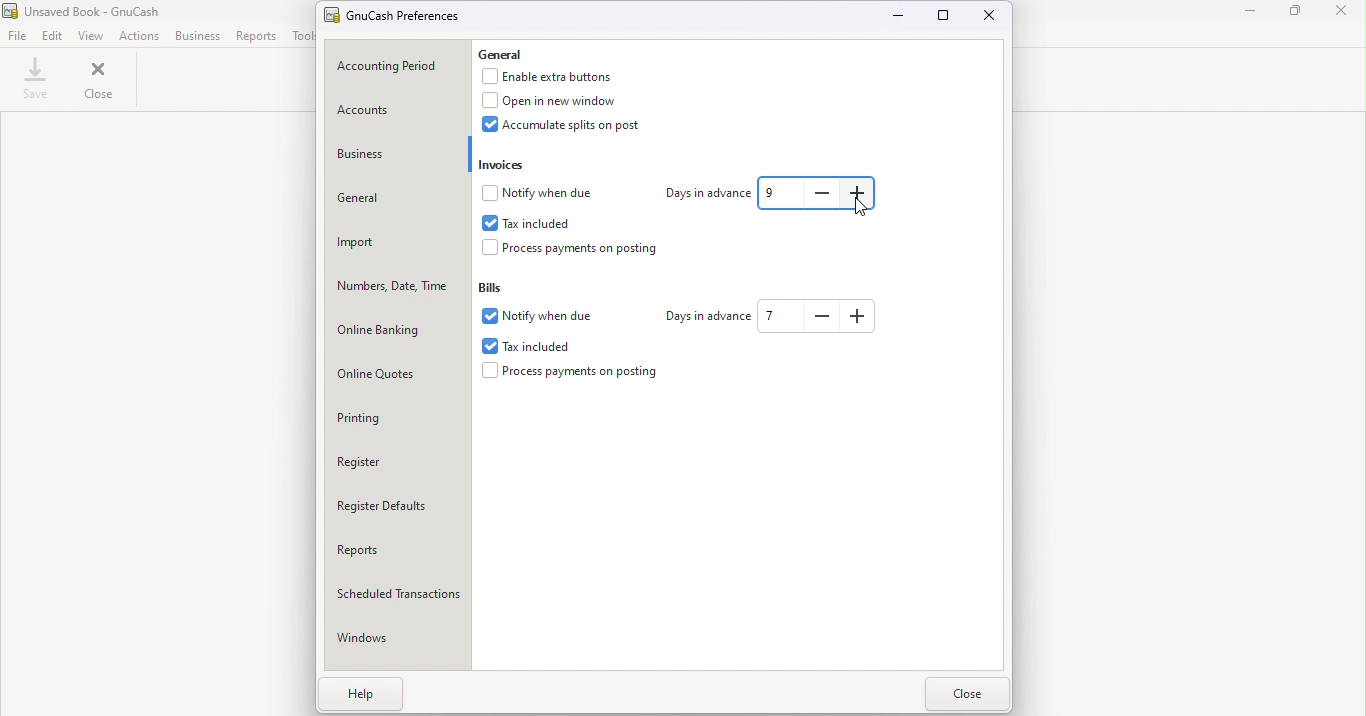  Describe the element at coordinates (903, 18) in the screenshot. I see `Minimize` at that location.